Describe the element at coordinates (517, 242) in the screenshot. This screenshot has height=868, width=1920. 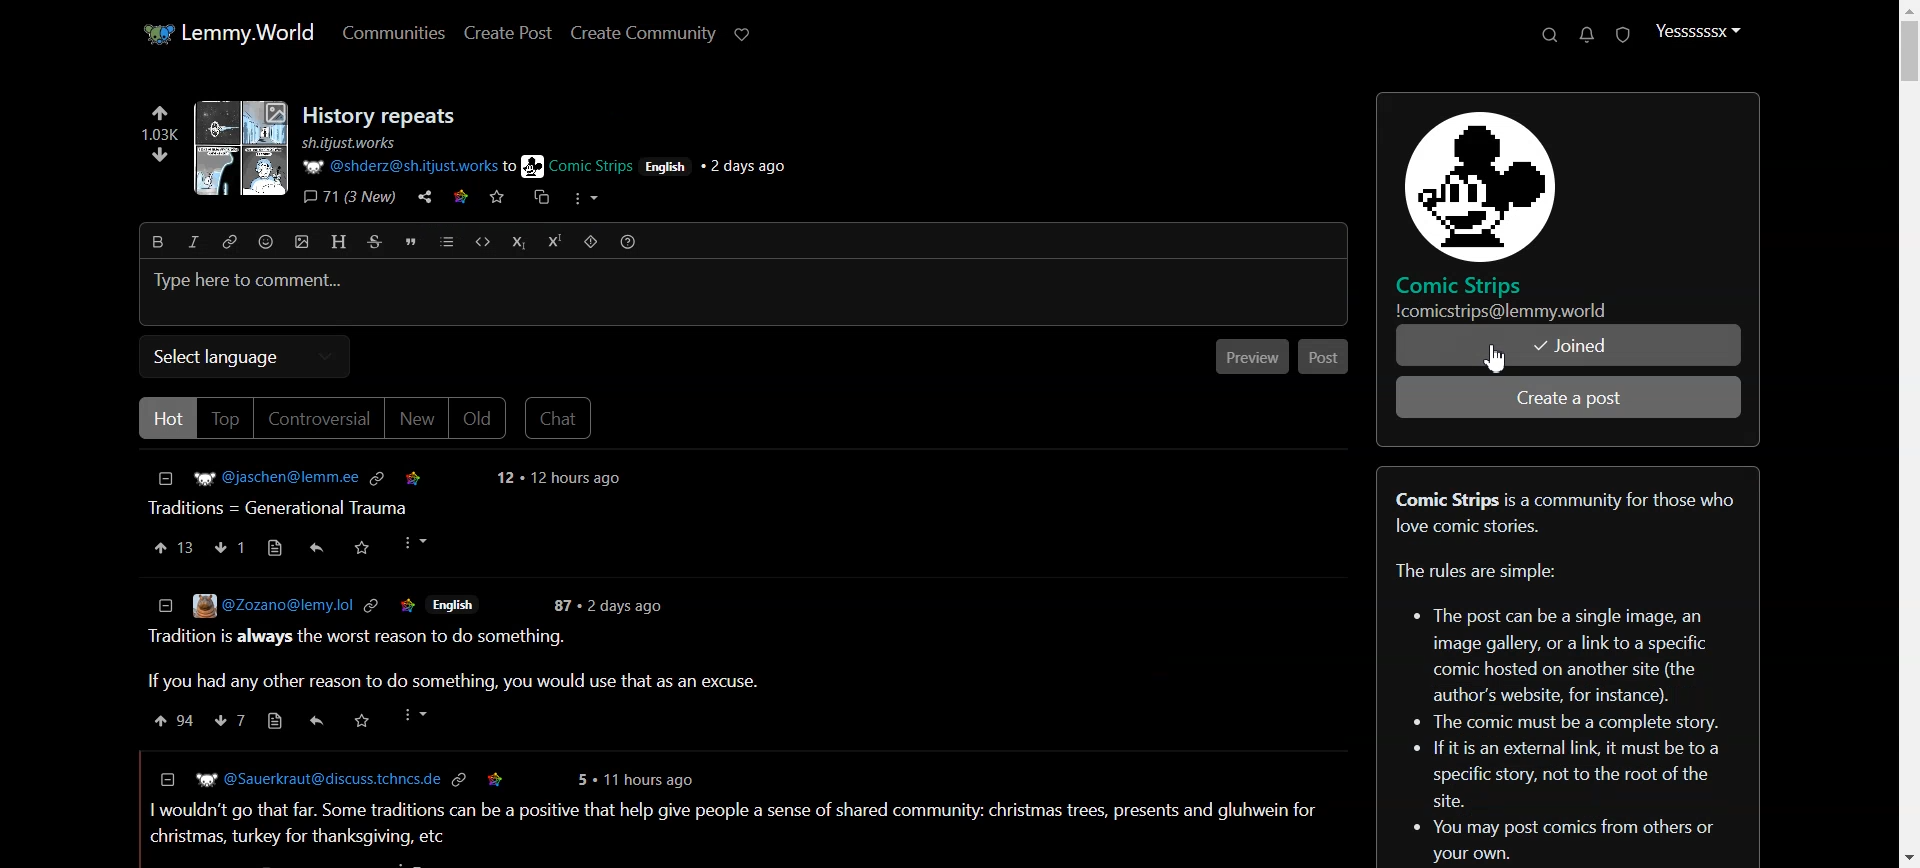
I see `Subscript` at that location.